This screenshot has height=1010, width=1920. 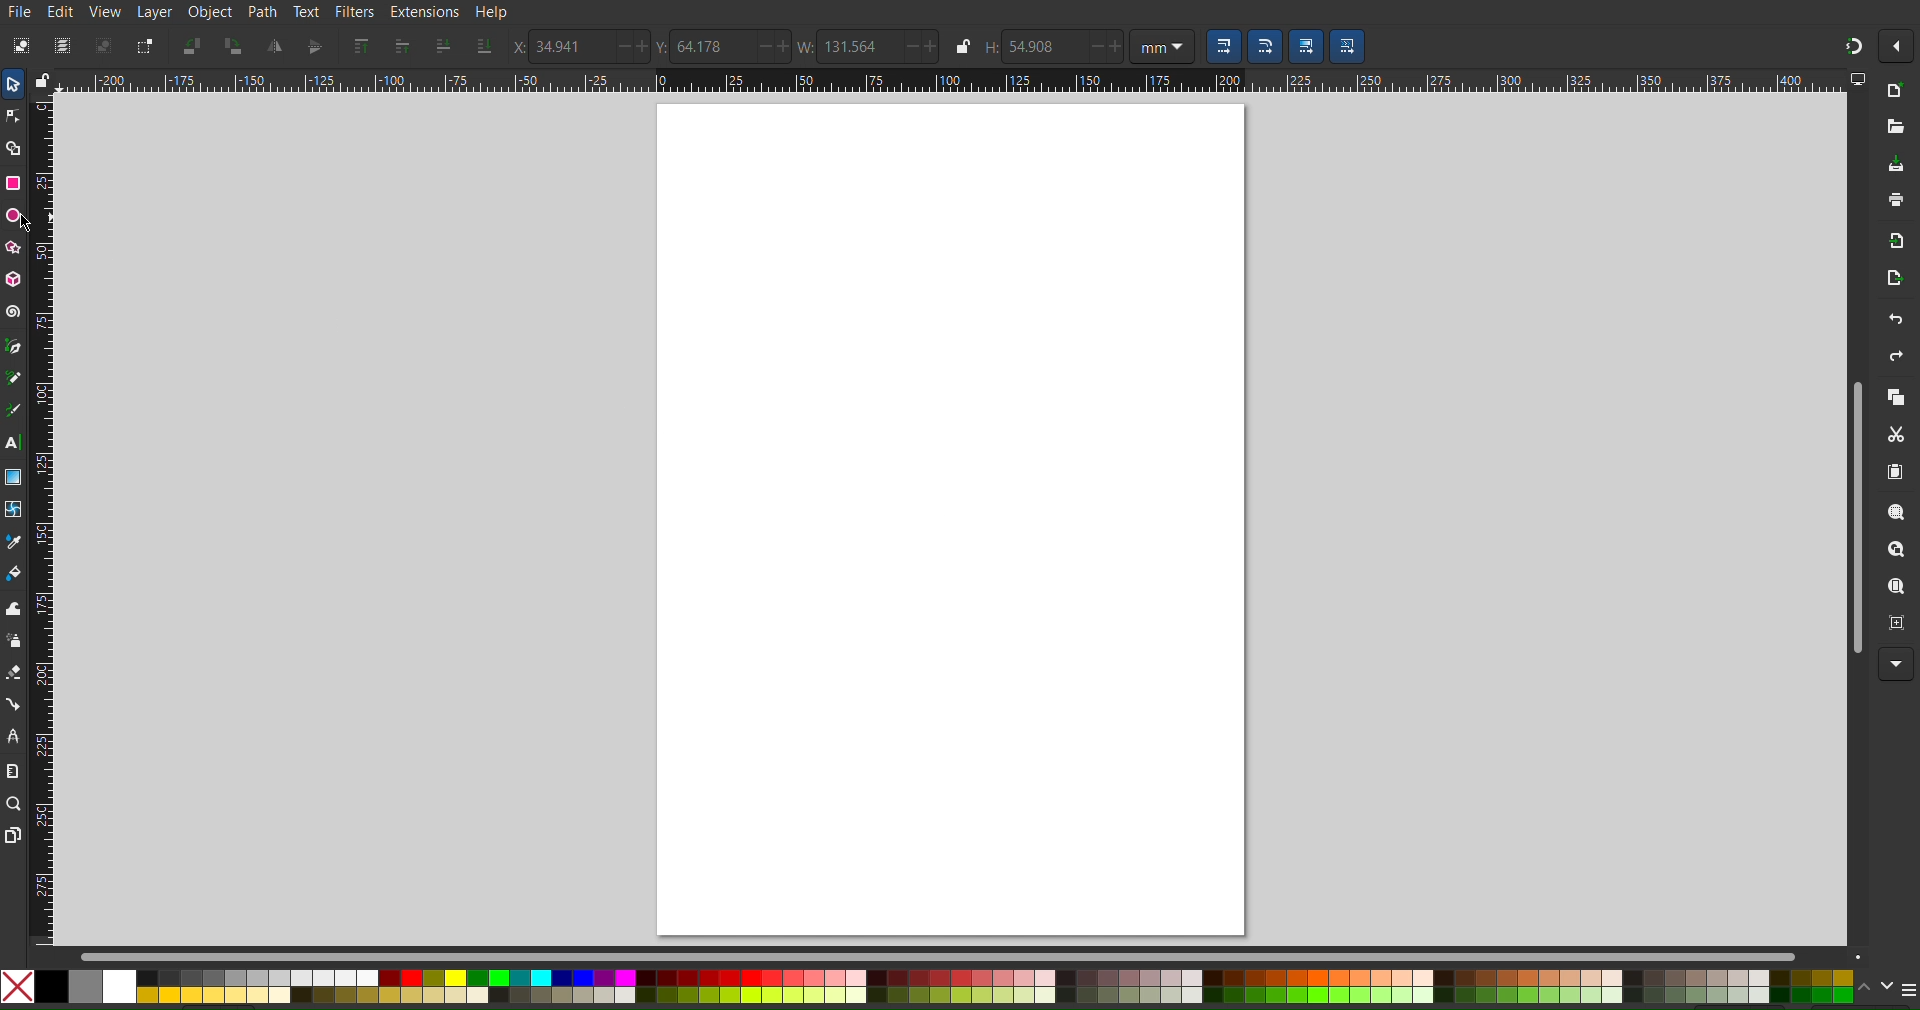 What do you see at coordinates (19, 46) in the screenshot?
I see `Select Object` at bounding box center [19, 46].